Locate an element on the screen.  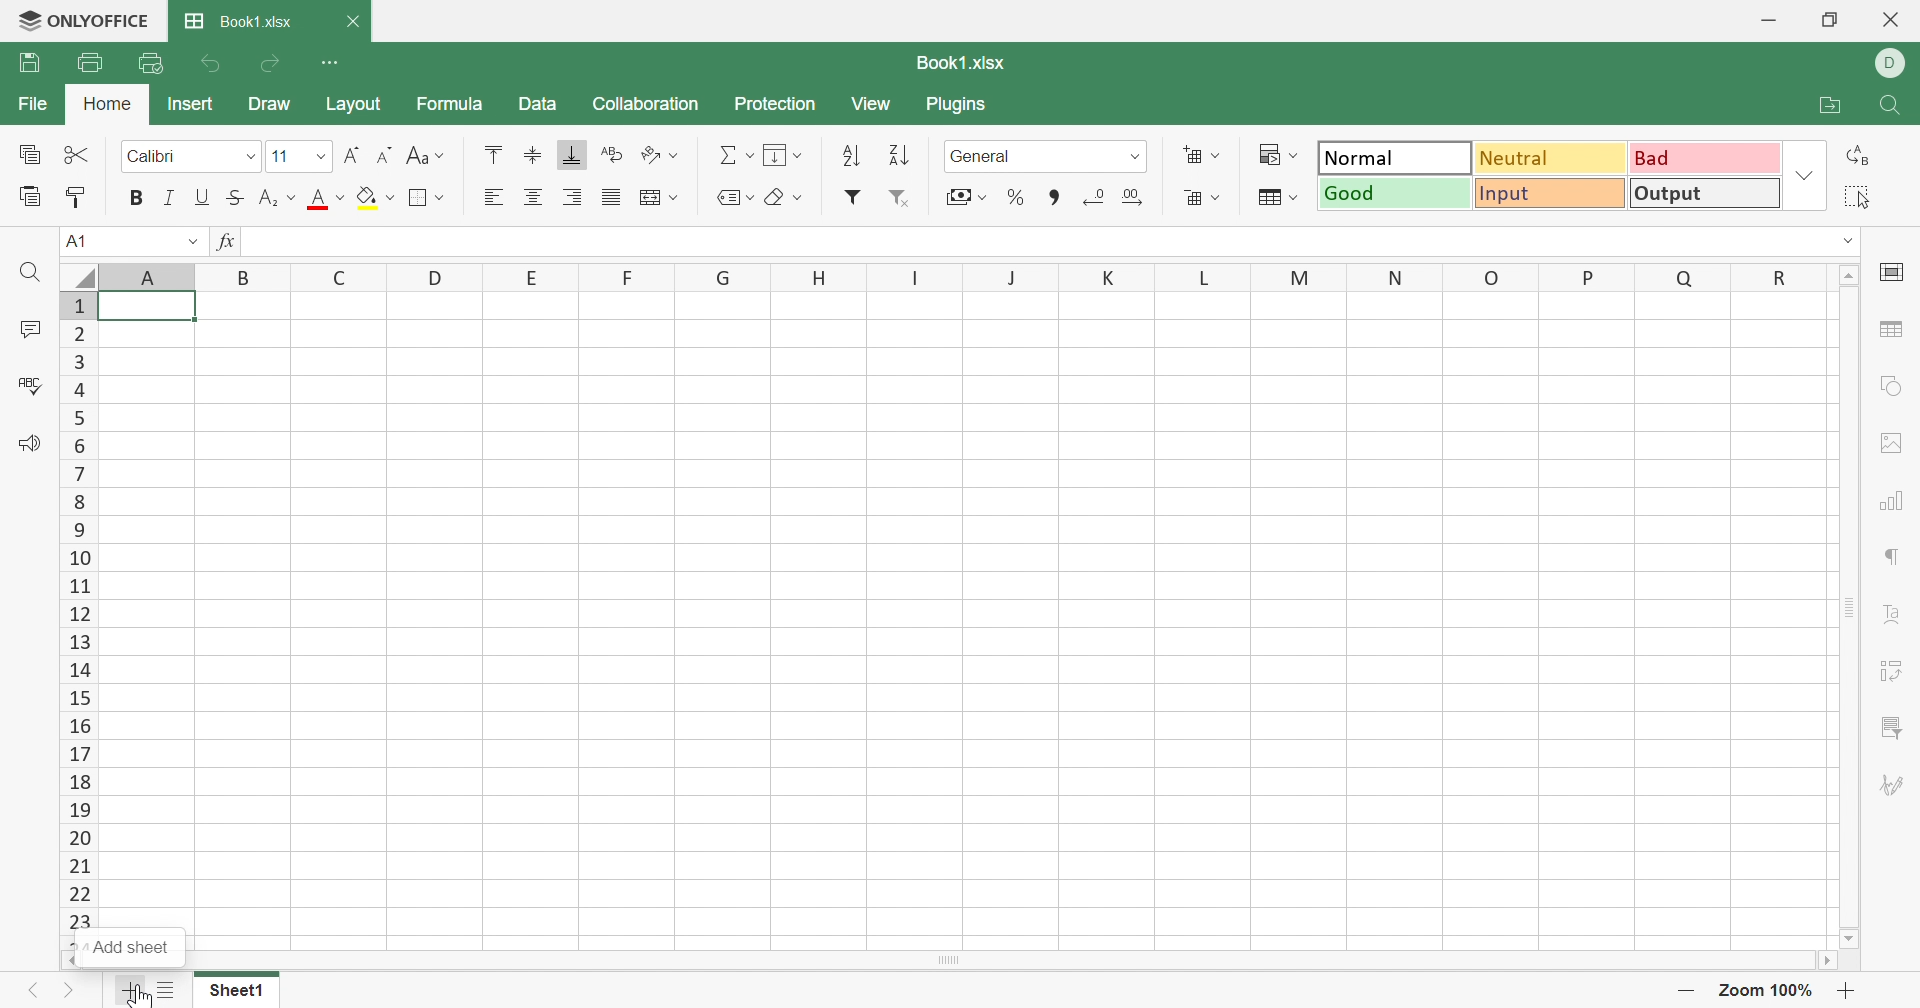
9 is located at coordinates (74, 533).